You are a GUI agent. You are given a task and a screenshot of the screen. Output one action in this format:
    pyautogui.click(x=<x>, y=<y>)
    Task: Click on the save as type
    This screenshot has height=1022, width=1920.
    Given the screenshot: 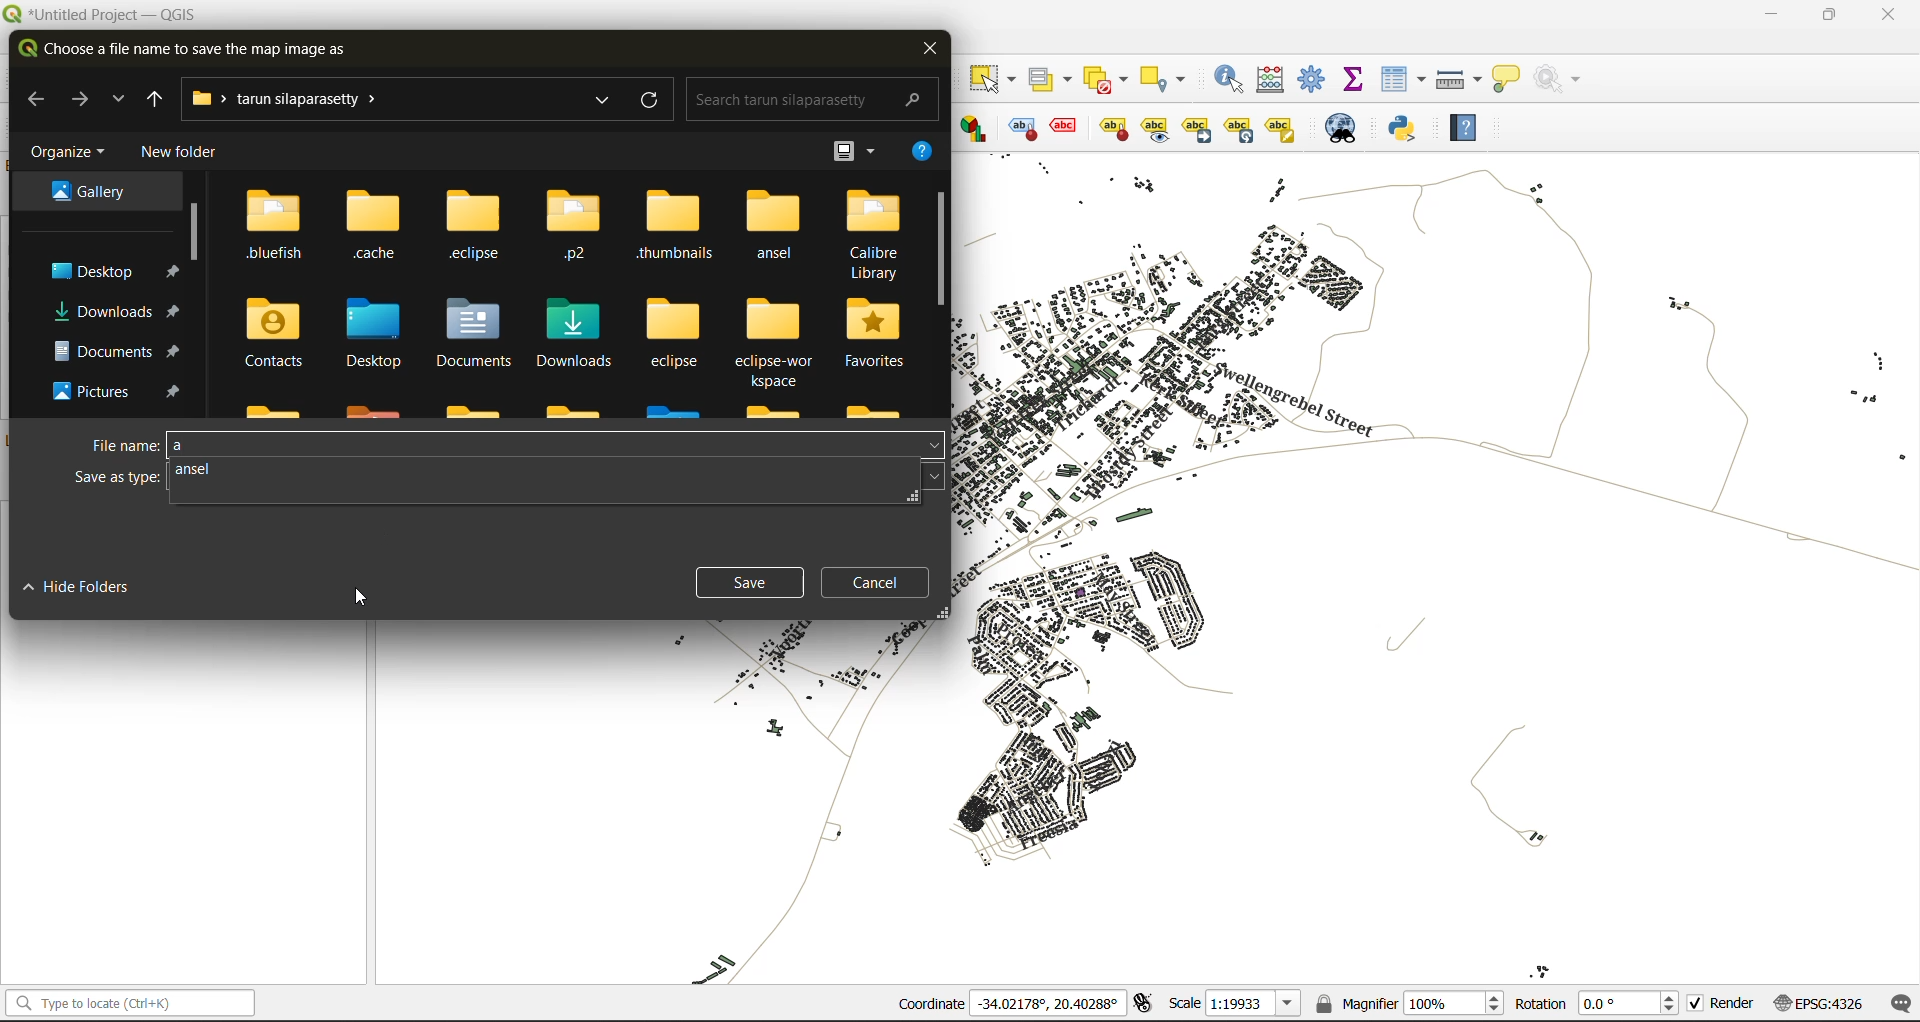 What is the action you would take?
    pyautogui.click(x=506, y=480)
    